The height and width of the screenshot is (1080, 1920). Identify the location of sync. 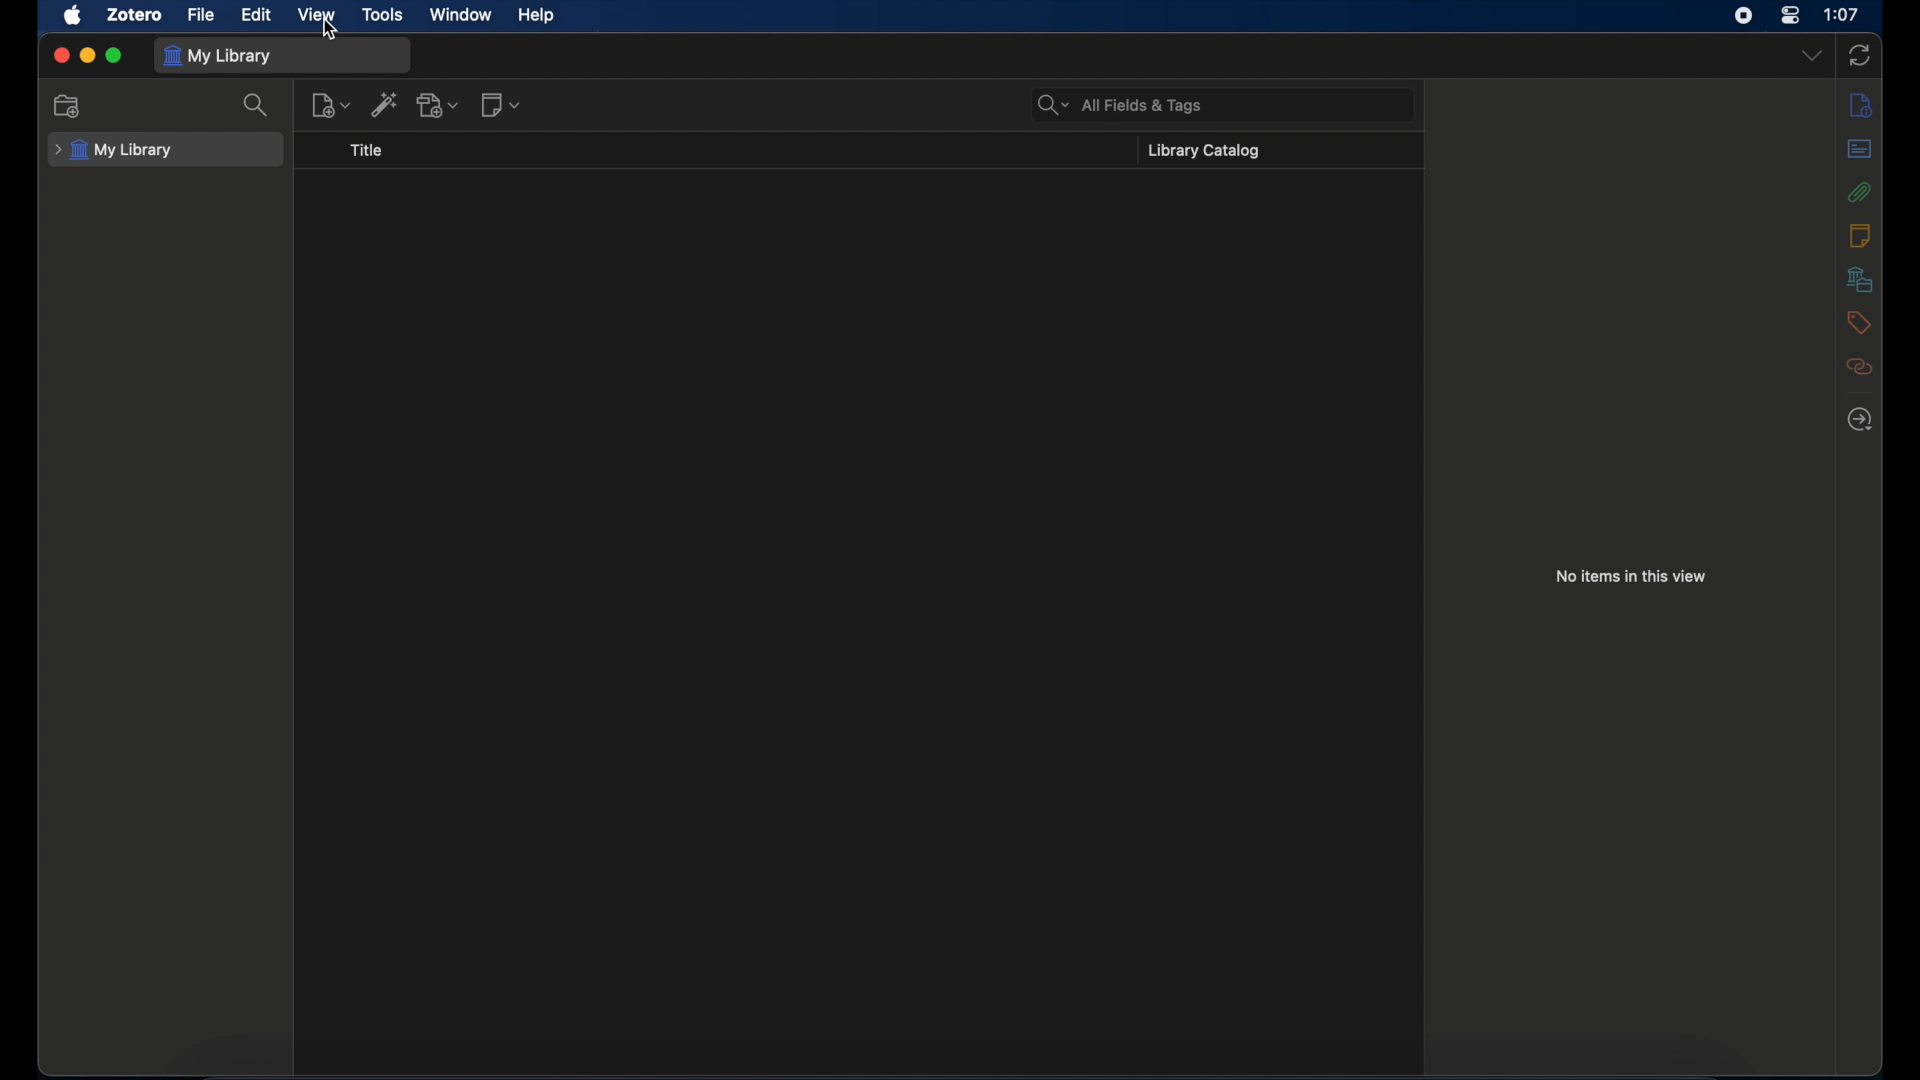
(1859, 55).